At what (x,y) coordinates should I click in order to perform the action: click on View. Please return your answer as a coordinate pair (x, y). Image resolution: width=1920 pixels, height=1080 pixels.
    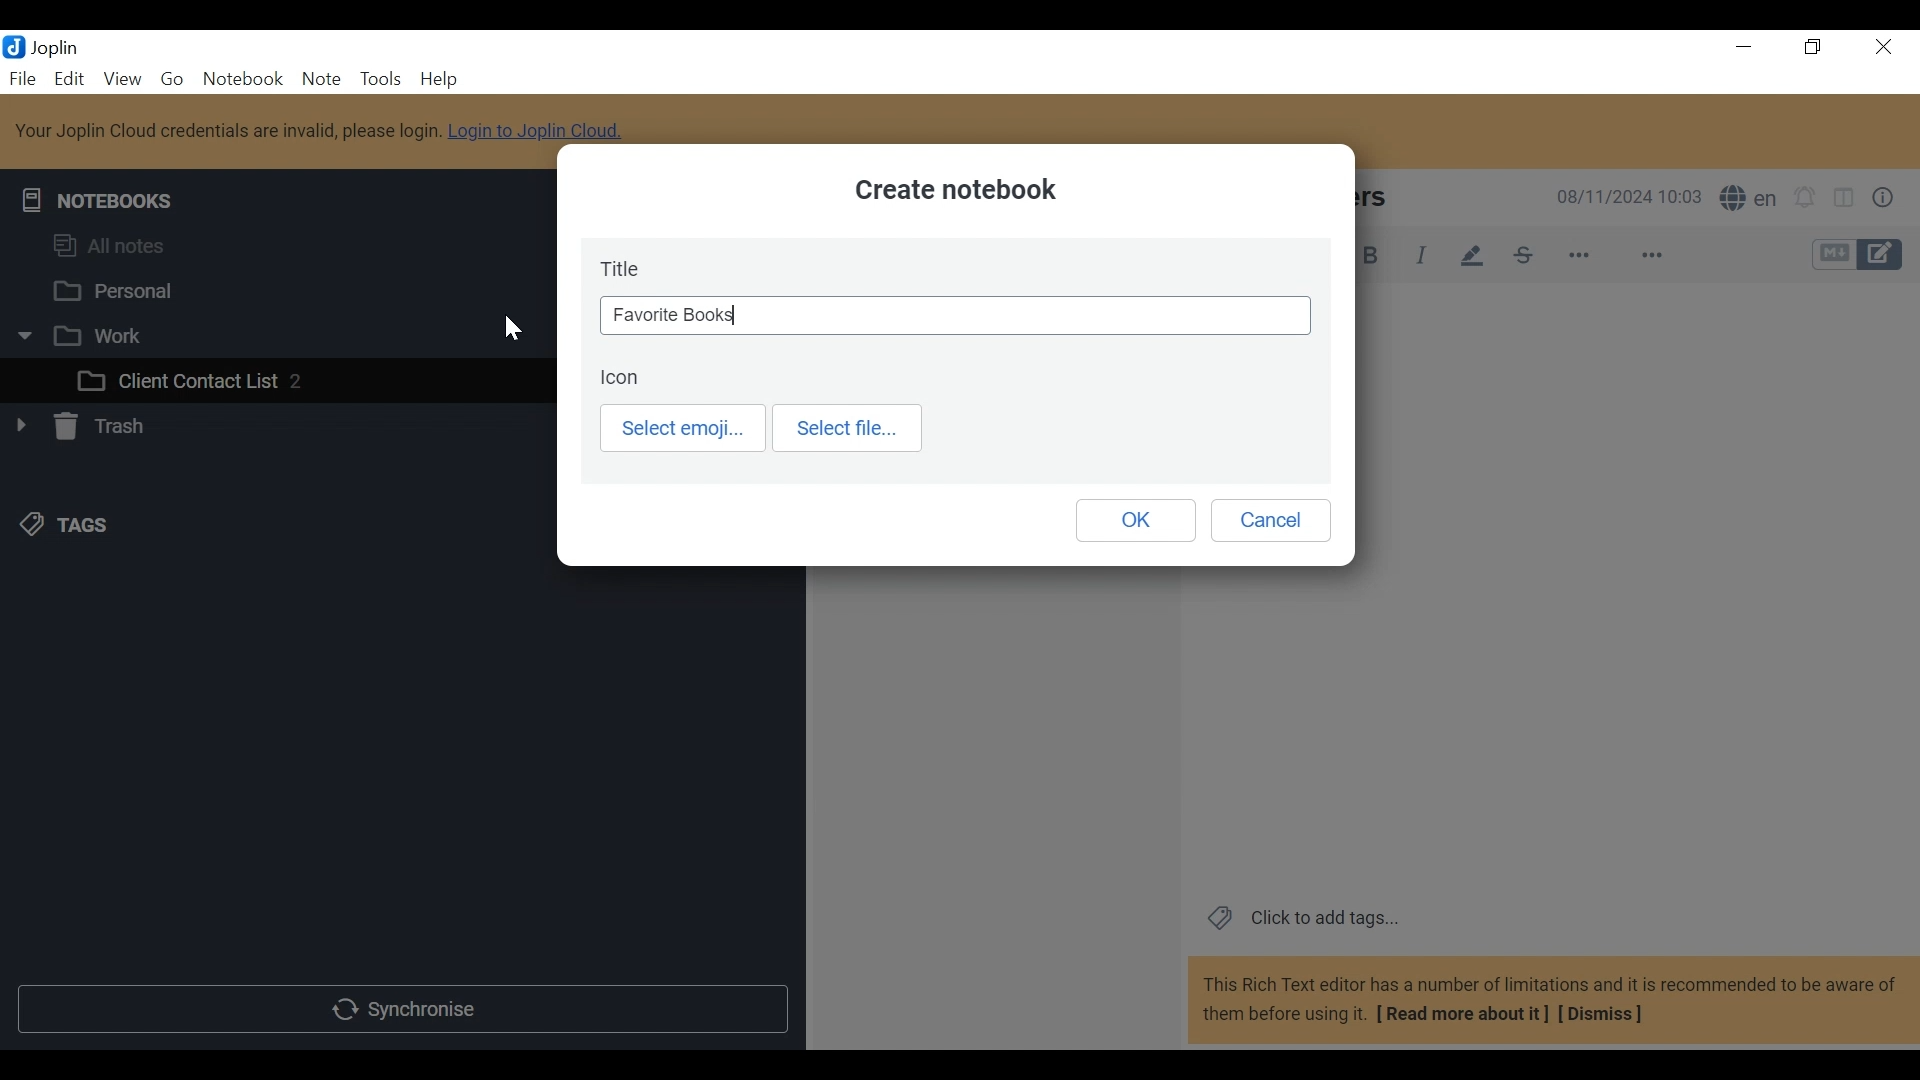
    Looking at the image, I should click on (122, 80).